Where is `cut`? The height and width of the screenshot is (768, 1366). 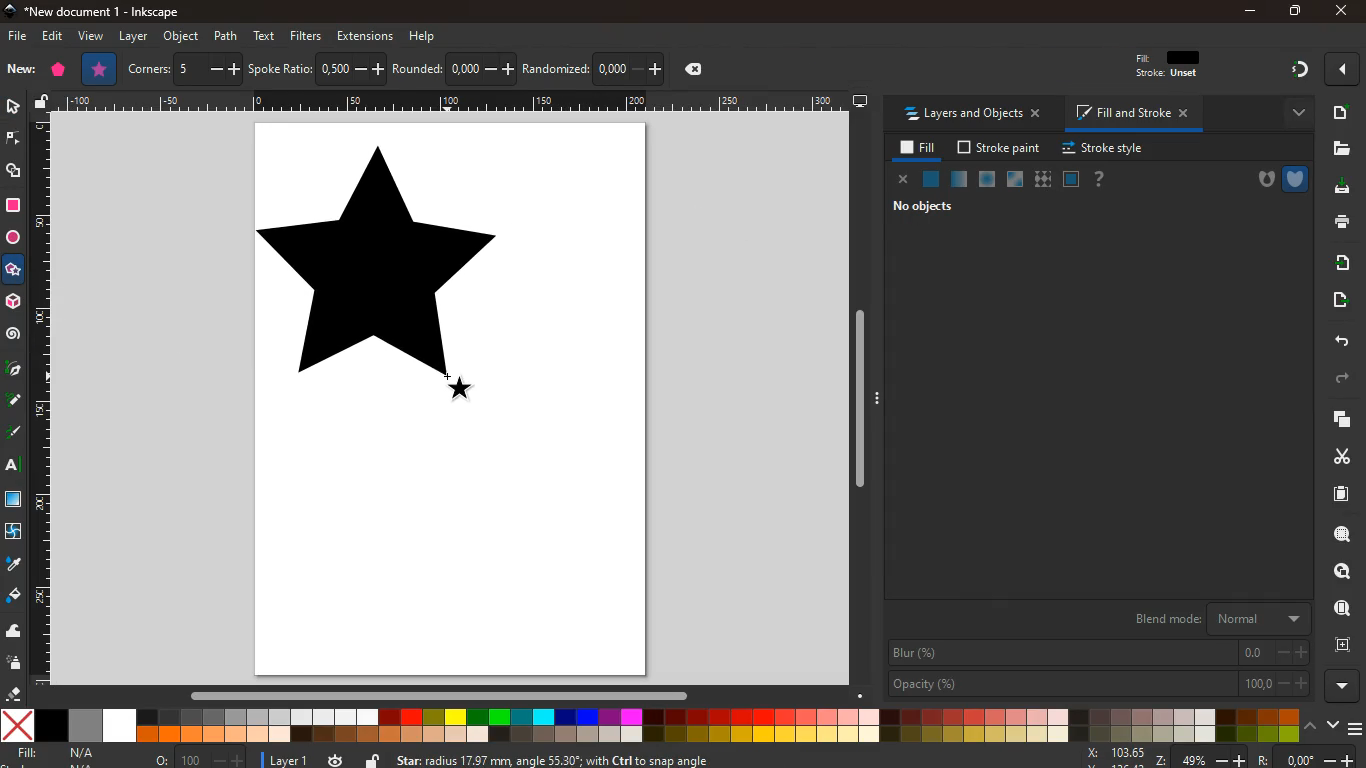
cut is located at coordinates (1338, 457).